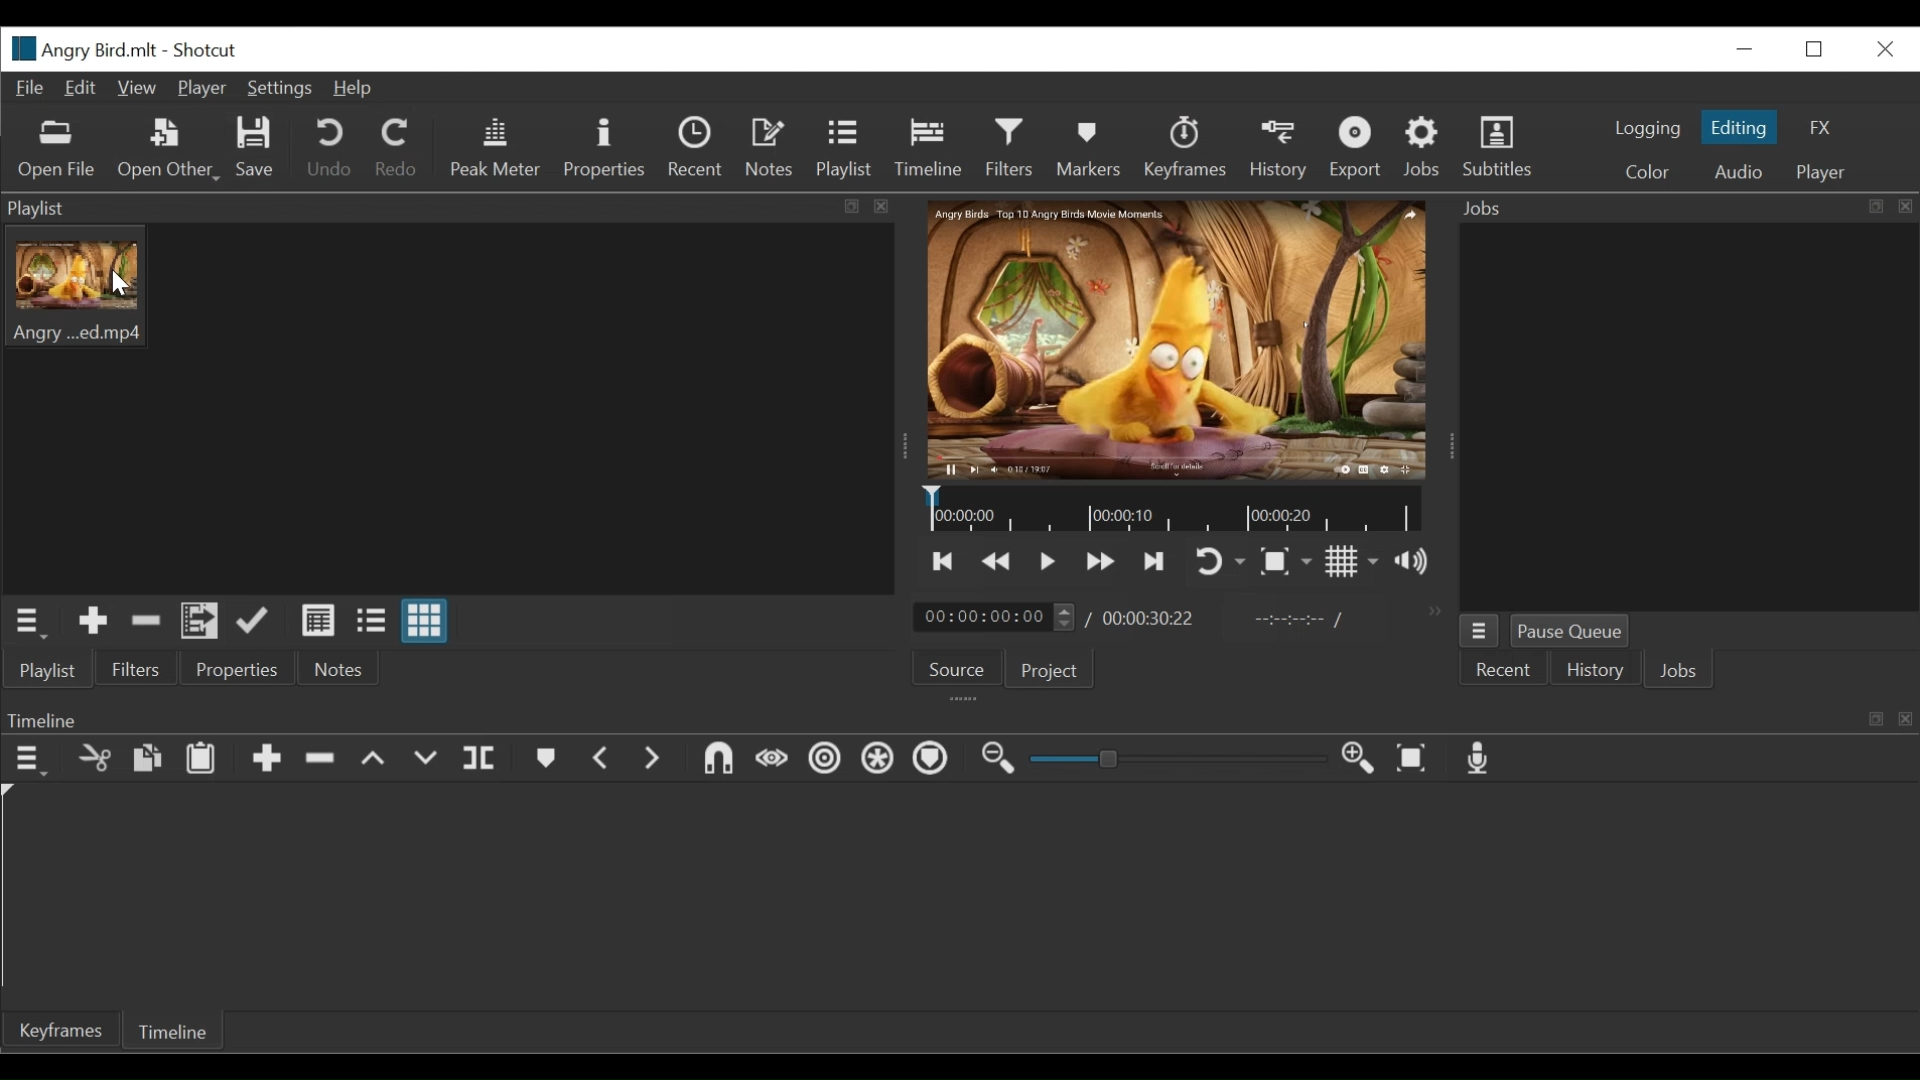 Image resolution: width=1920 pixels, height=1080 pixels. What do you see at coordinates (999, 761) in the screenshot?
I see `Zoom timeline out` at bounding box center [999, 761].